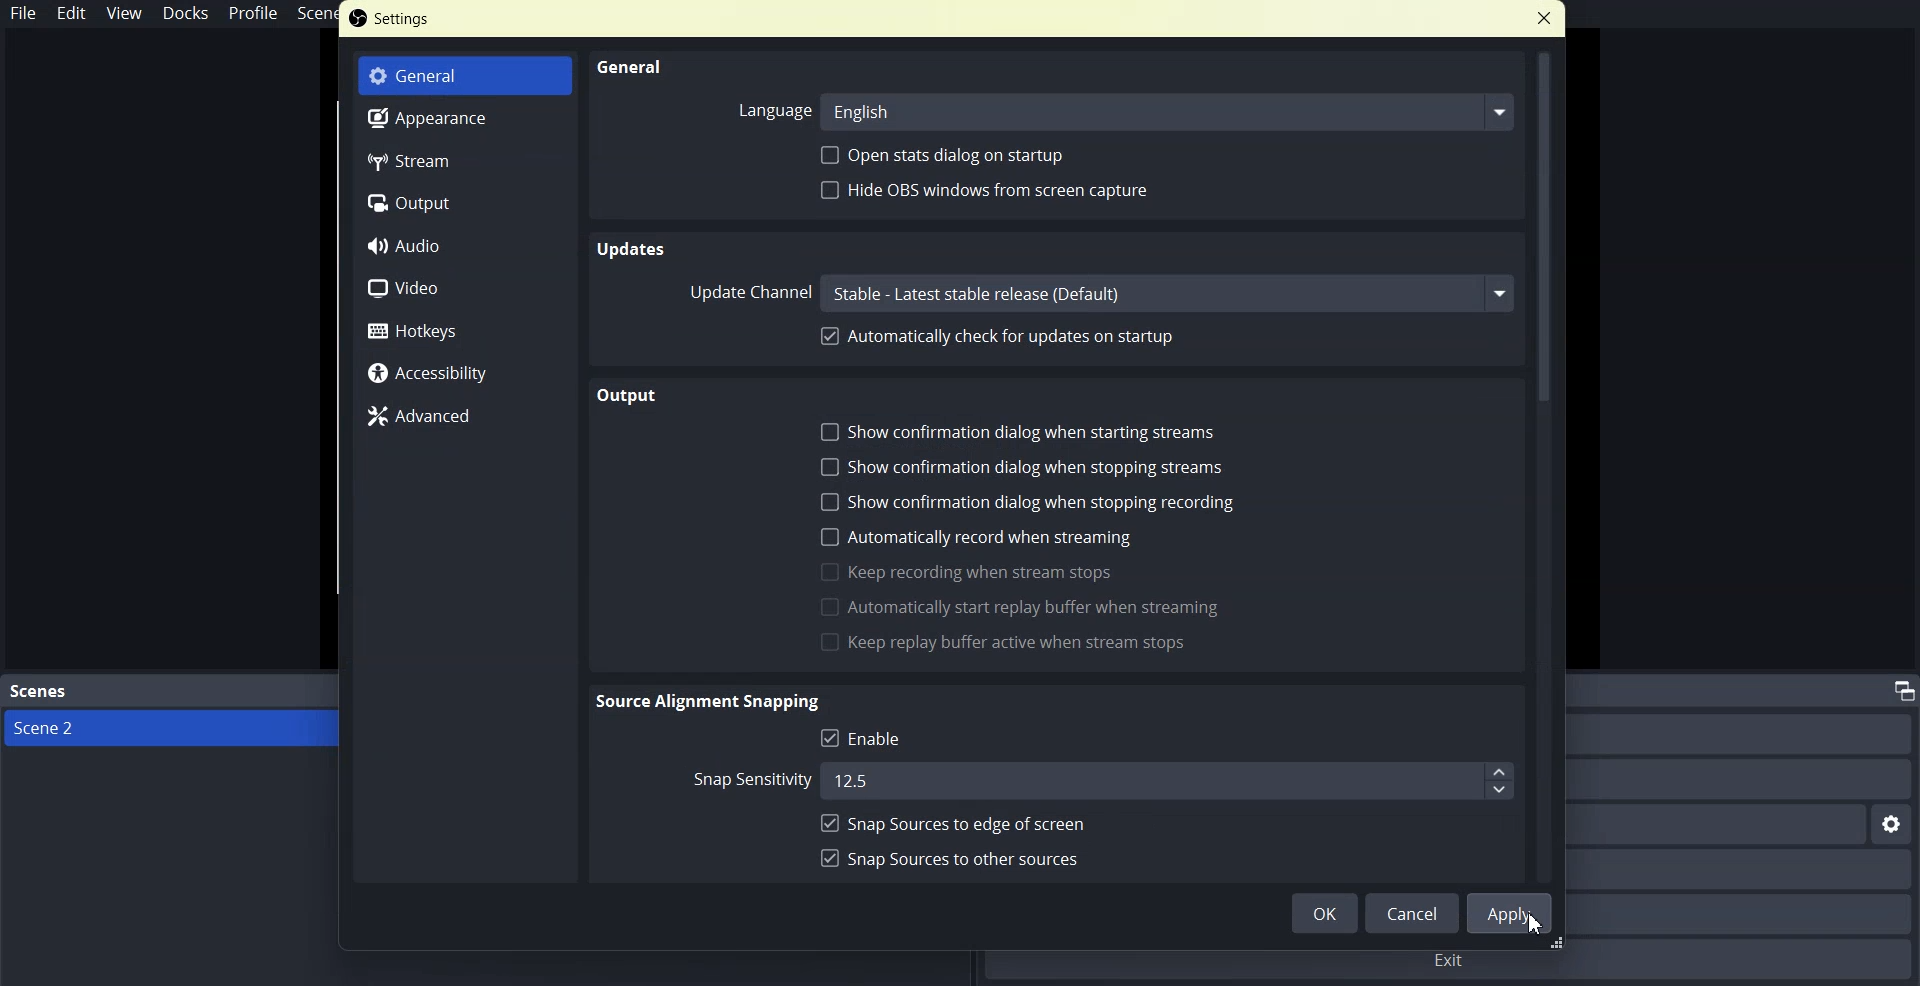 Image resolution: width=1920 pixels, height=986 pixels. I want to click on 12.5, so click(1164, 779).